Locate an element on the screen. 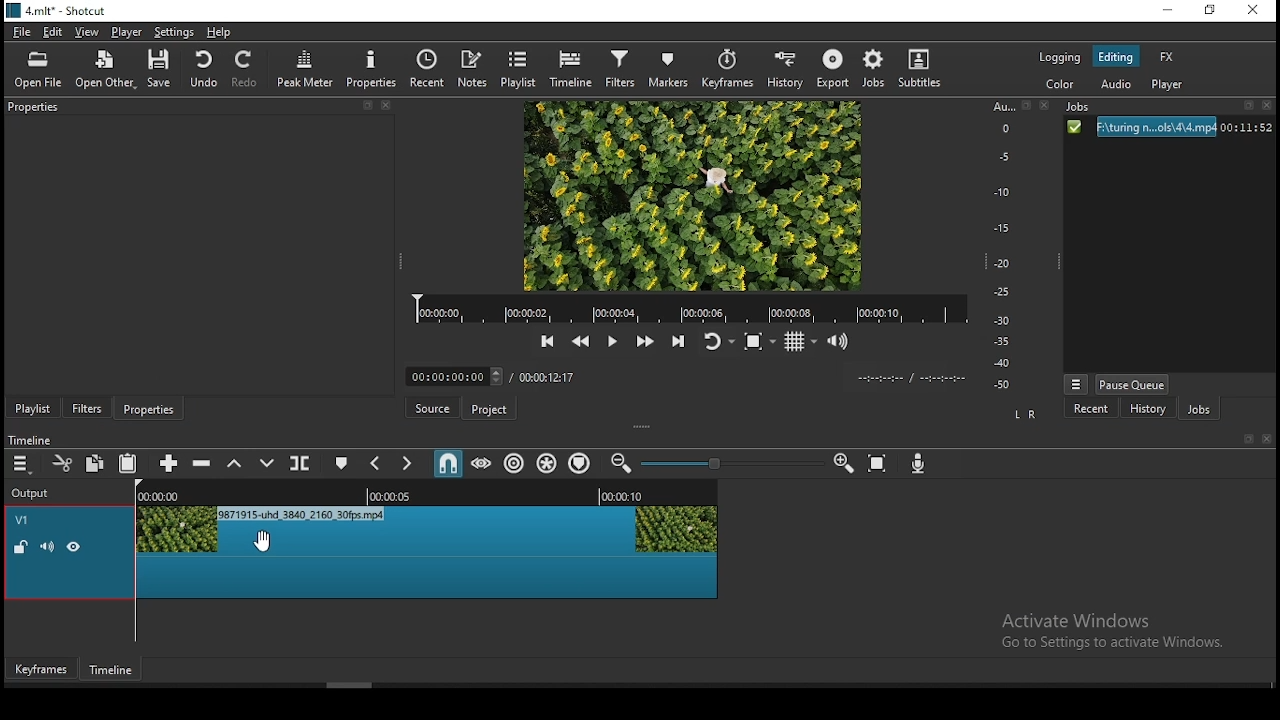 Image resolution: width=1280 pixels, height=720 pixels. timeline is located at coordinates (574, 67).